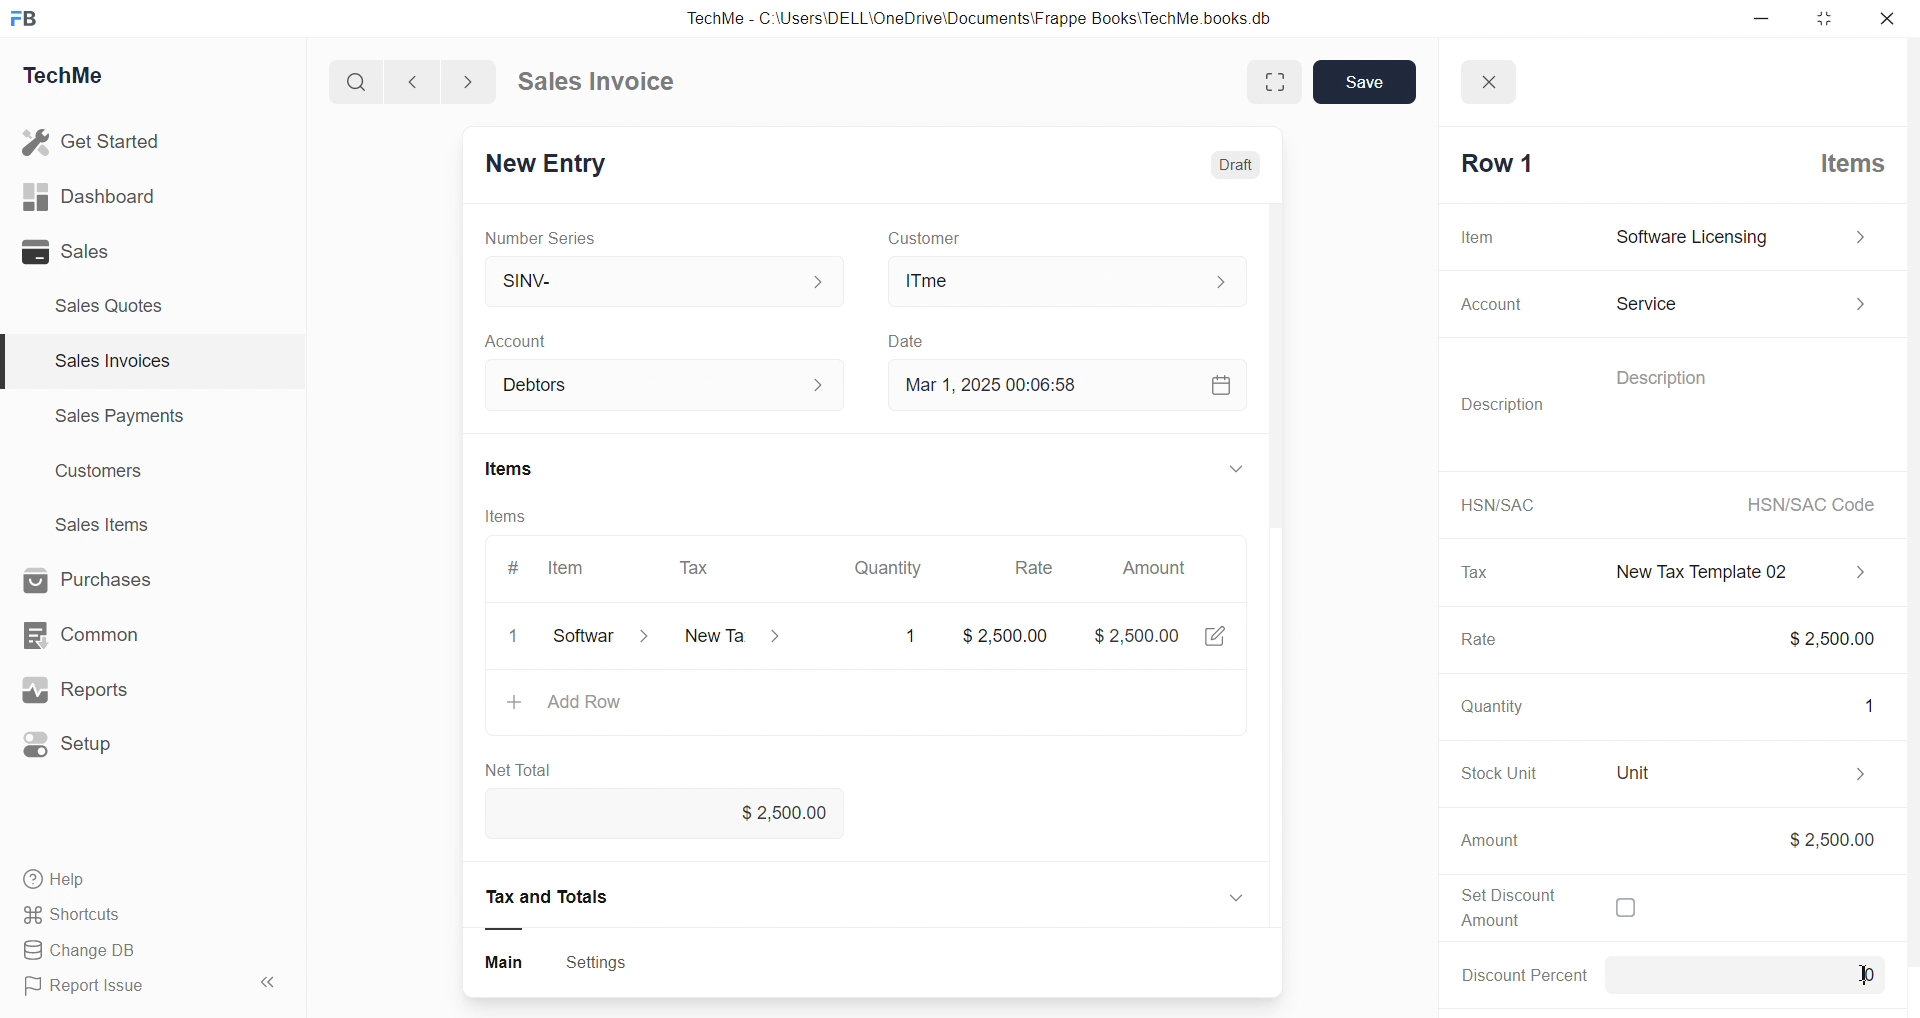 The height and width of the screenshot is (1018, 1920). I want to click on Settings, so click(605, 961).